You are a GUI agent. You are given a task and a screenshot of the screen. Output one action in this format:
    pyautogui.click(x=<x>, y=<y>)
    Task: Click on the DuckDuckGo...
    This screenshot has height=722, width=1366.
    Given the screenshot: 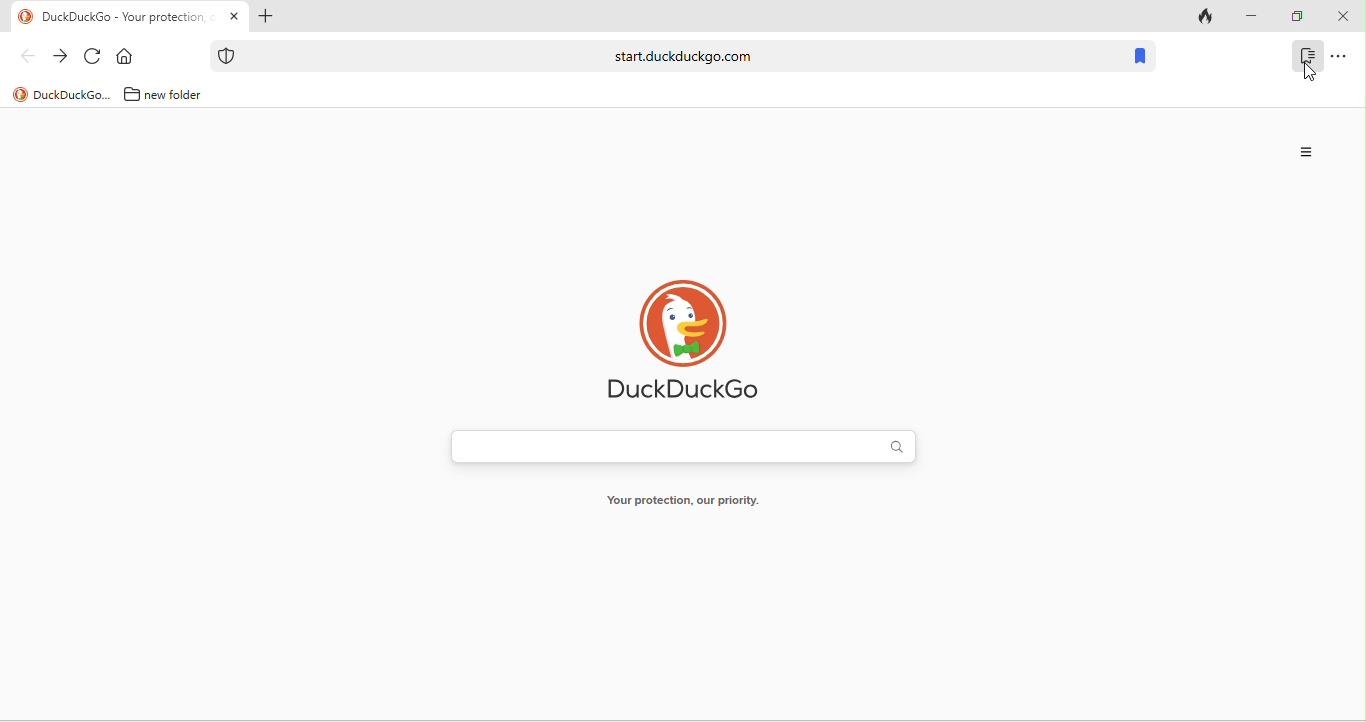 What is the action you would take?
    pyautogui.click(x=73, y=94)
    